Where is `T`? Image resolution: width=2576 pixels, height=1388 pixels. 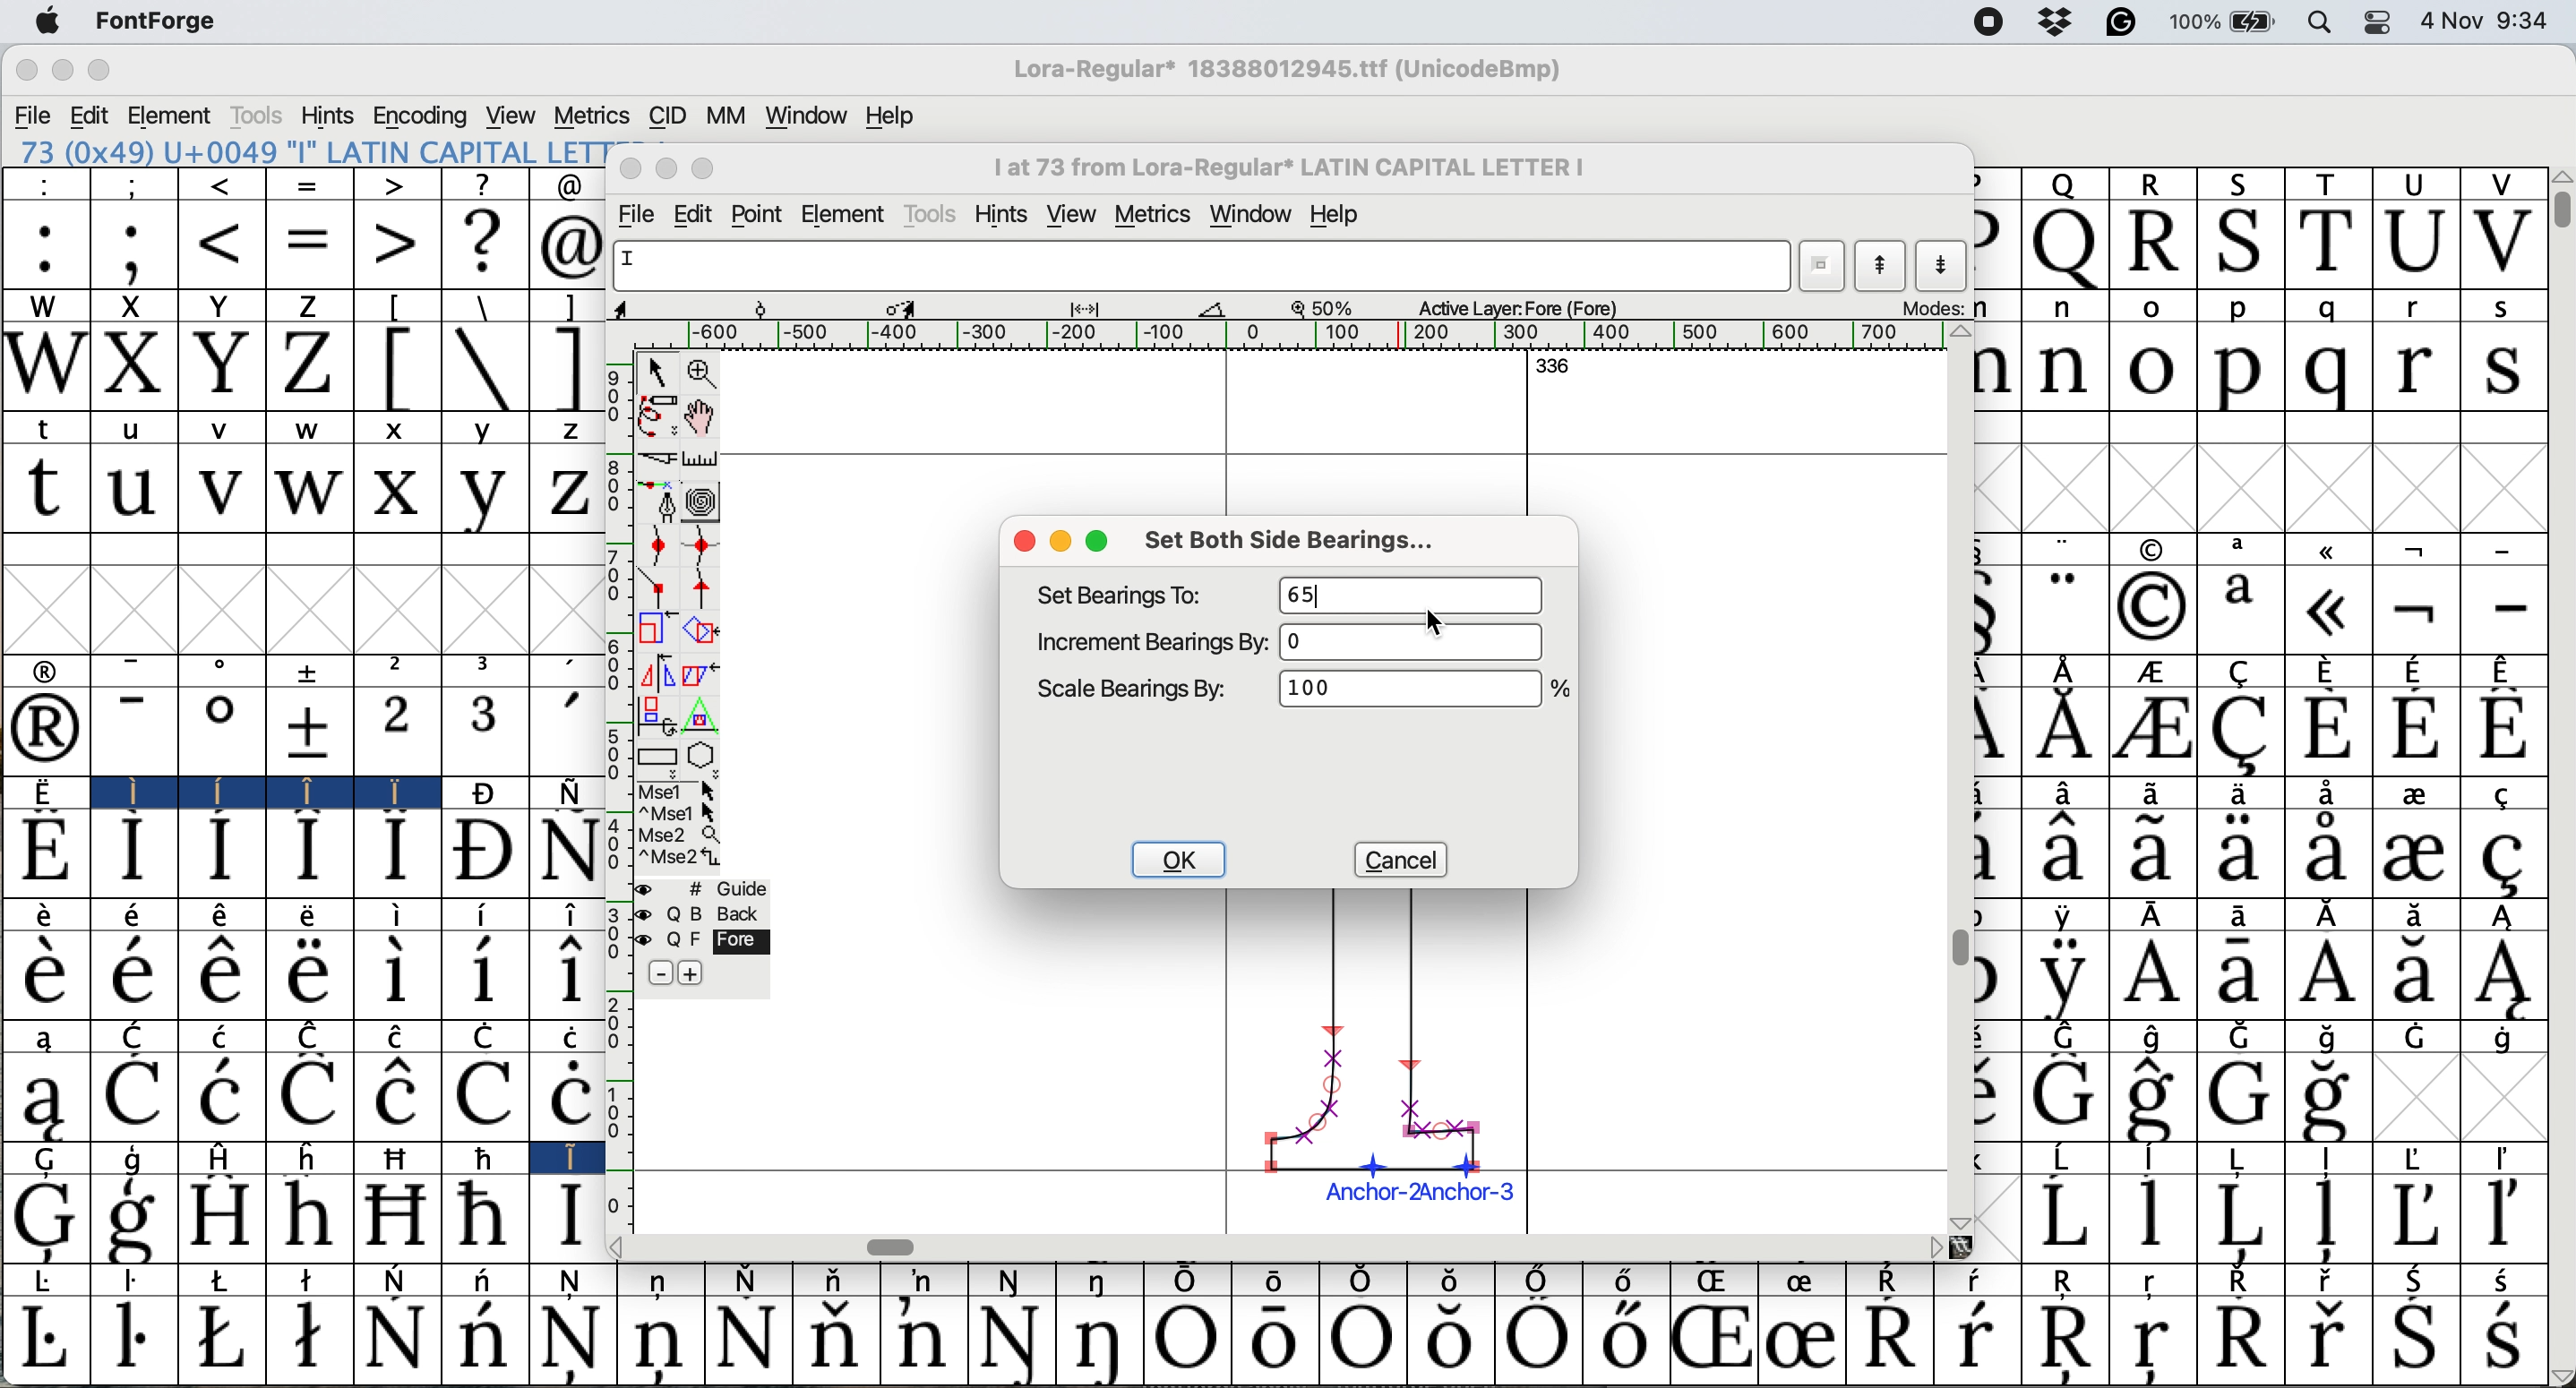
T is located at coordinates (2327, 182).